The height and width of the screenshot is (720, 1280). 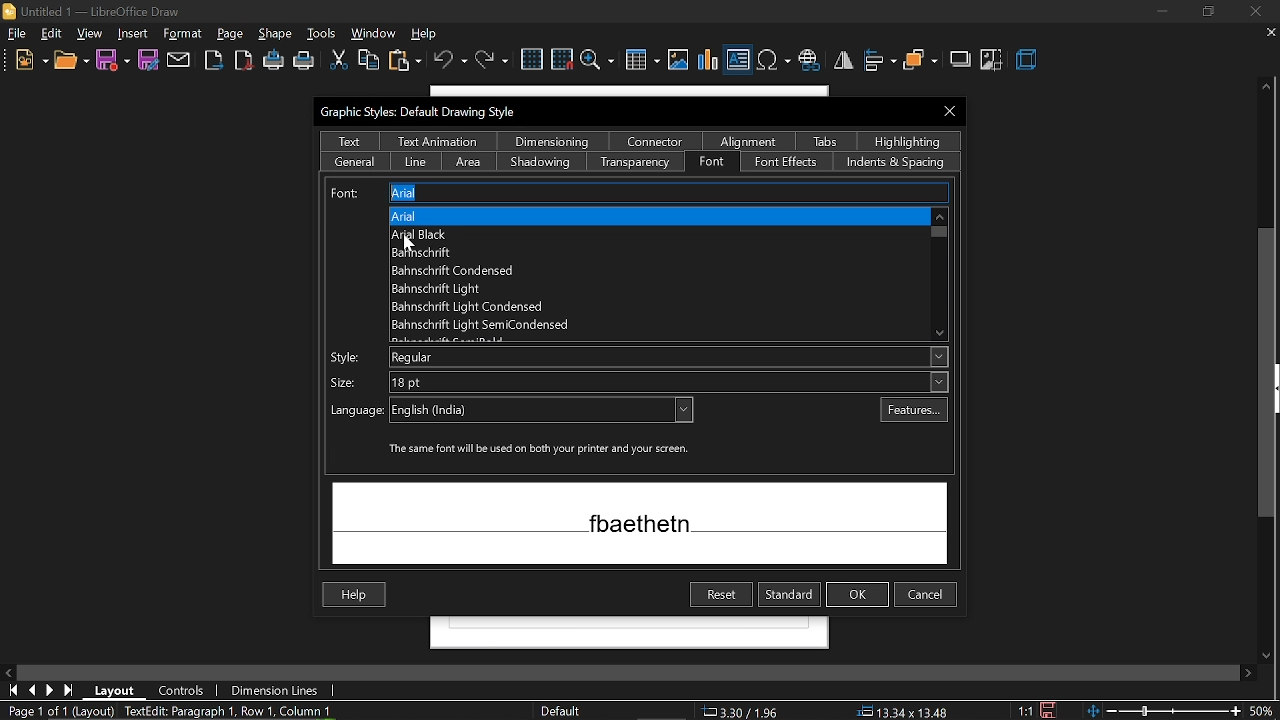 I want to click on Bahnscfrift Light SemiCondensed, so click(x=511, y=325).